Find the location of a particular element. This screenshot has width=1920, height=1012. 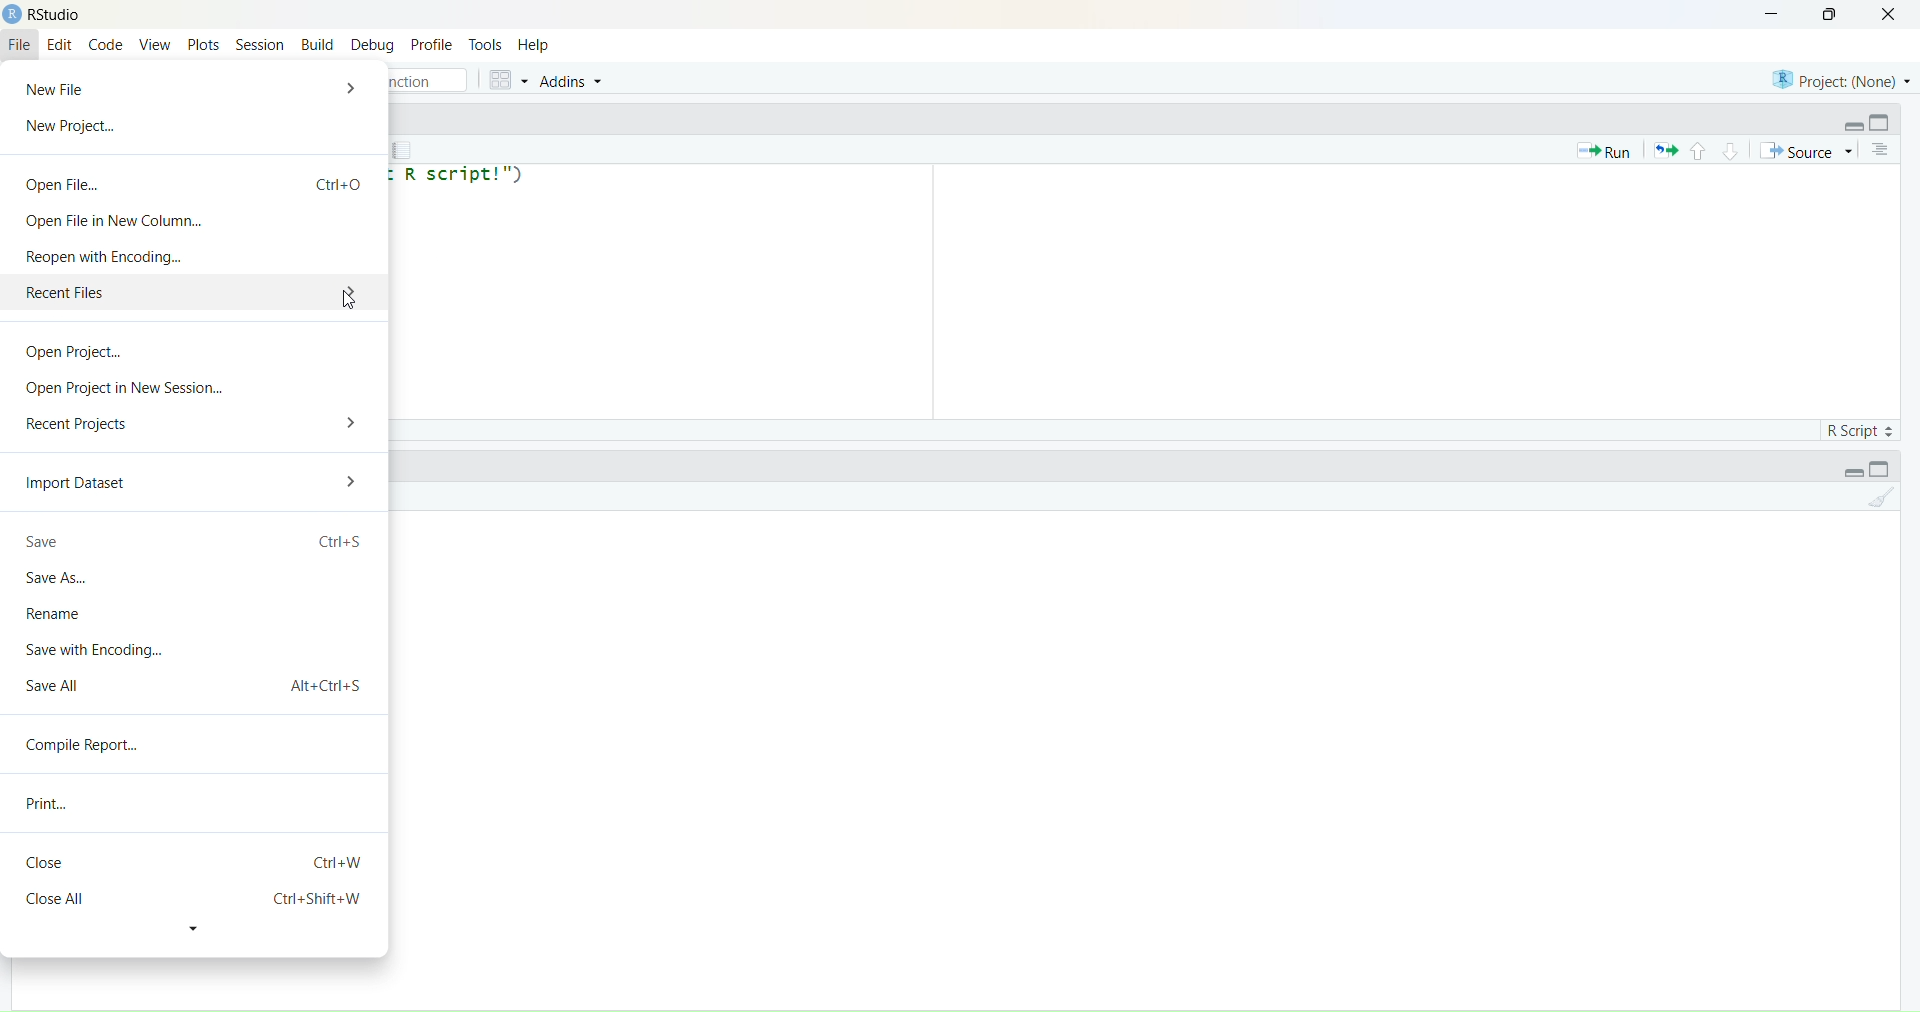

New File is located at coordinates (66, 87).